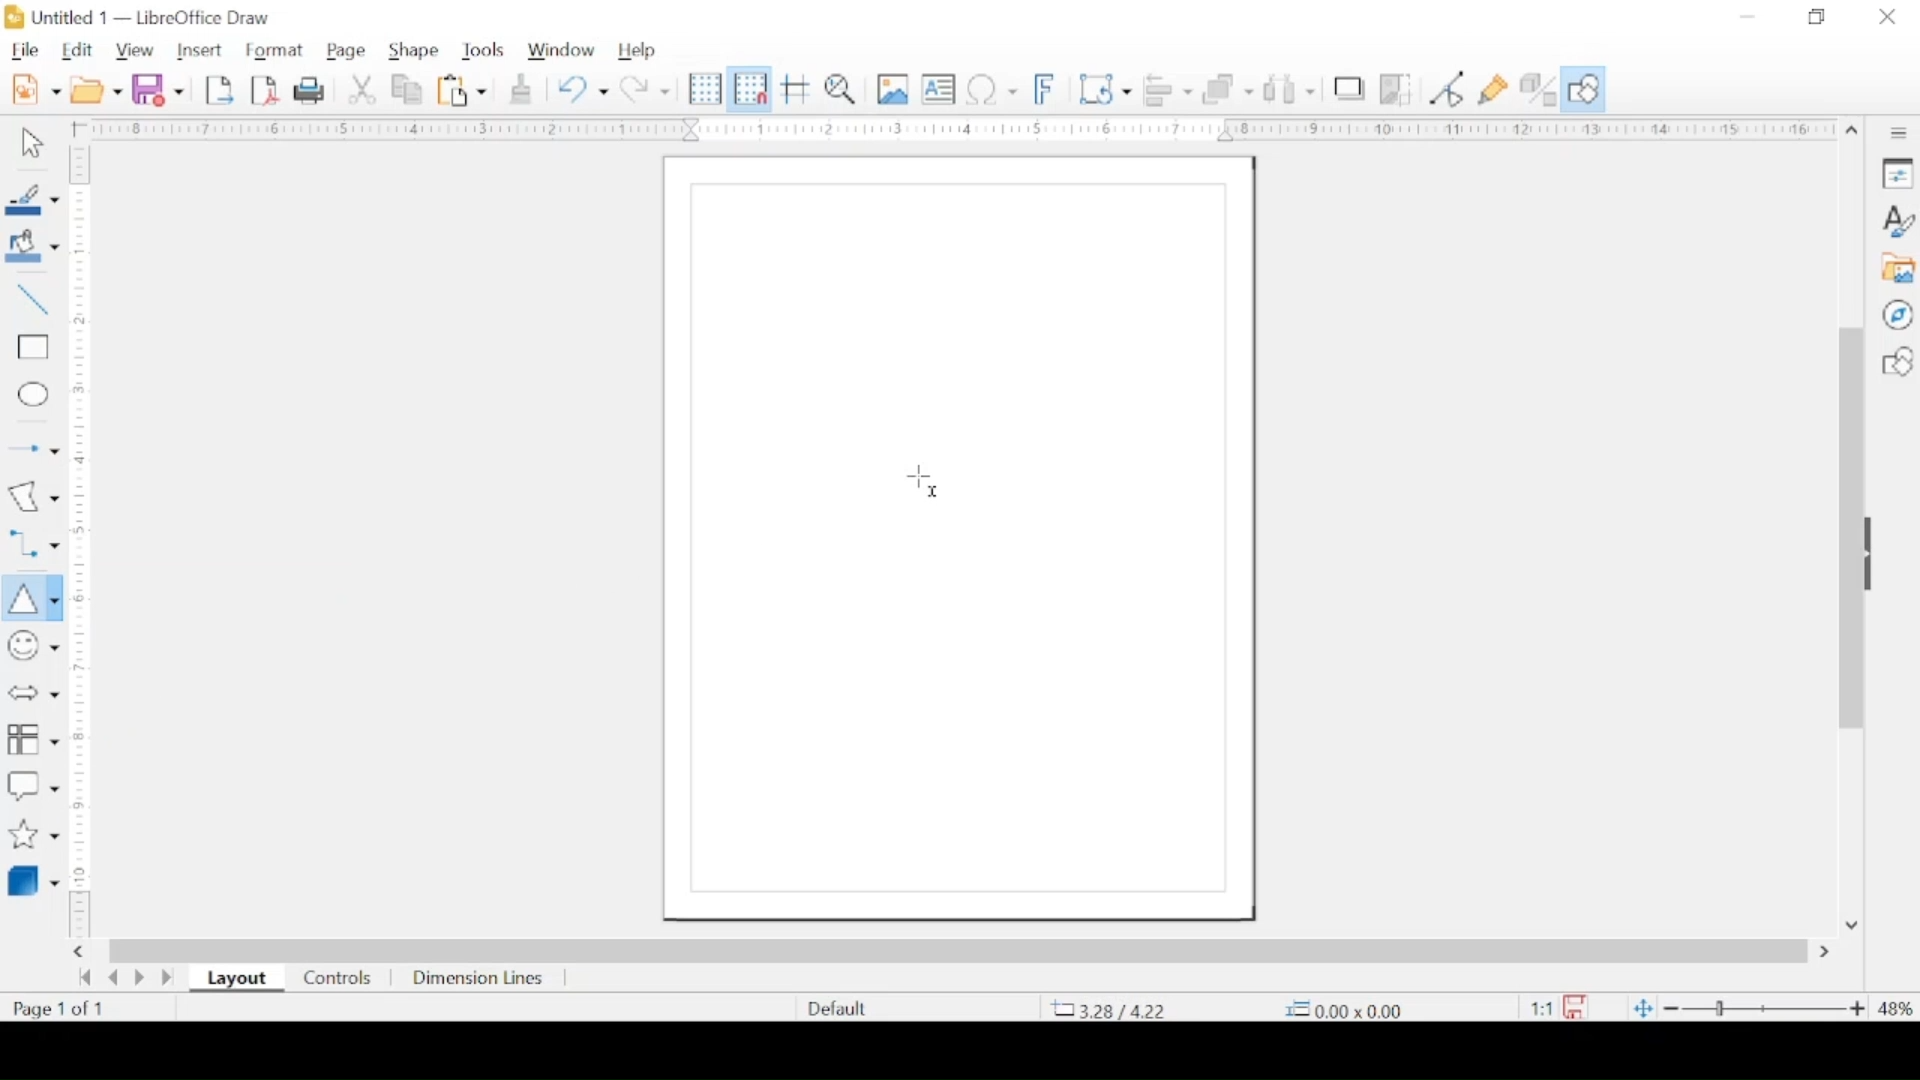 The height and width of the screenshot is (1080, 1920). What do you see at coordinates (561, 48) in the screenshot?
I see `window` at bounding box center [561, 48].